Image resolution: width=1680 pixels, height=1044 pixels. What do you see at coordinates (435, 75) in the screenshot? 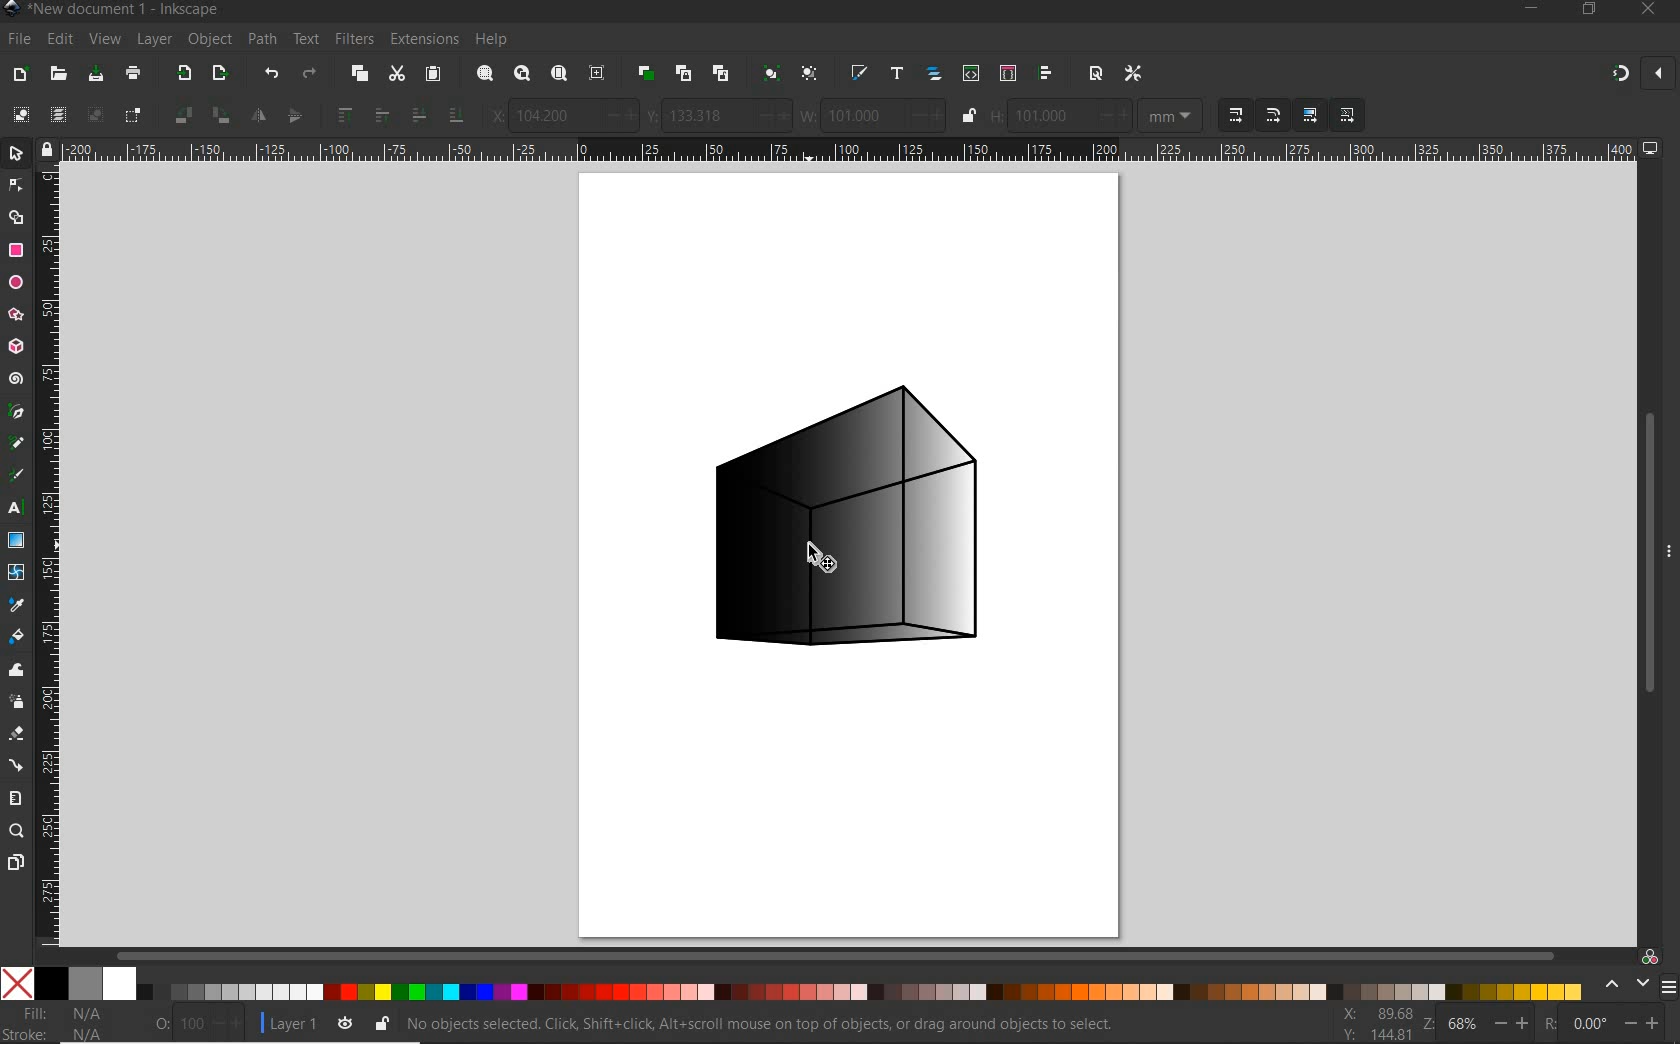
I see `PASTE` at bounding box center [435, 75].